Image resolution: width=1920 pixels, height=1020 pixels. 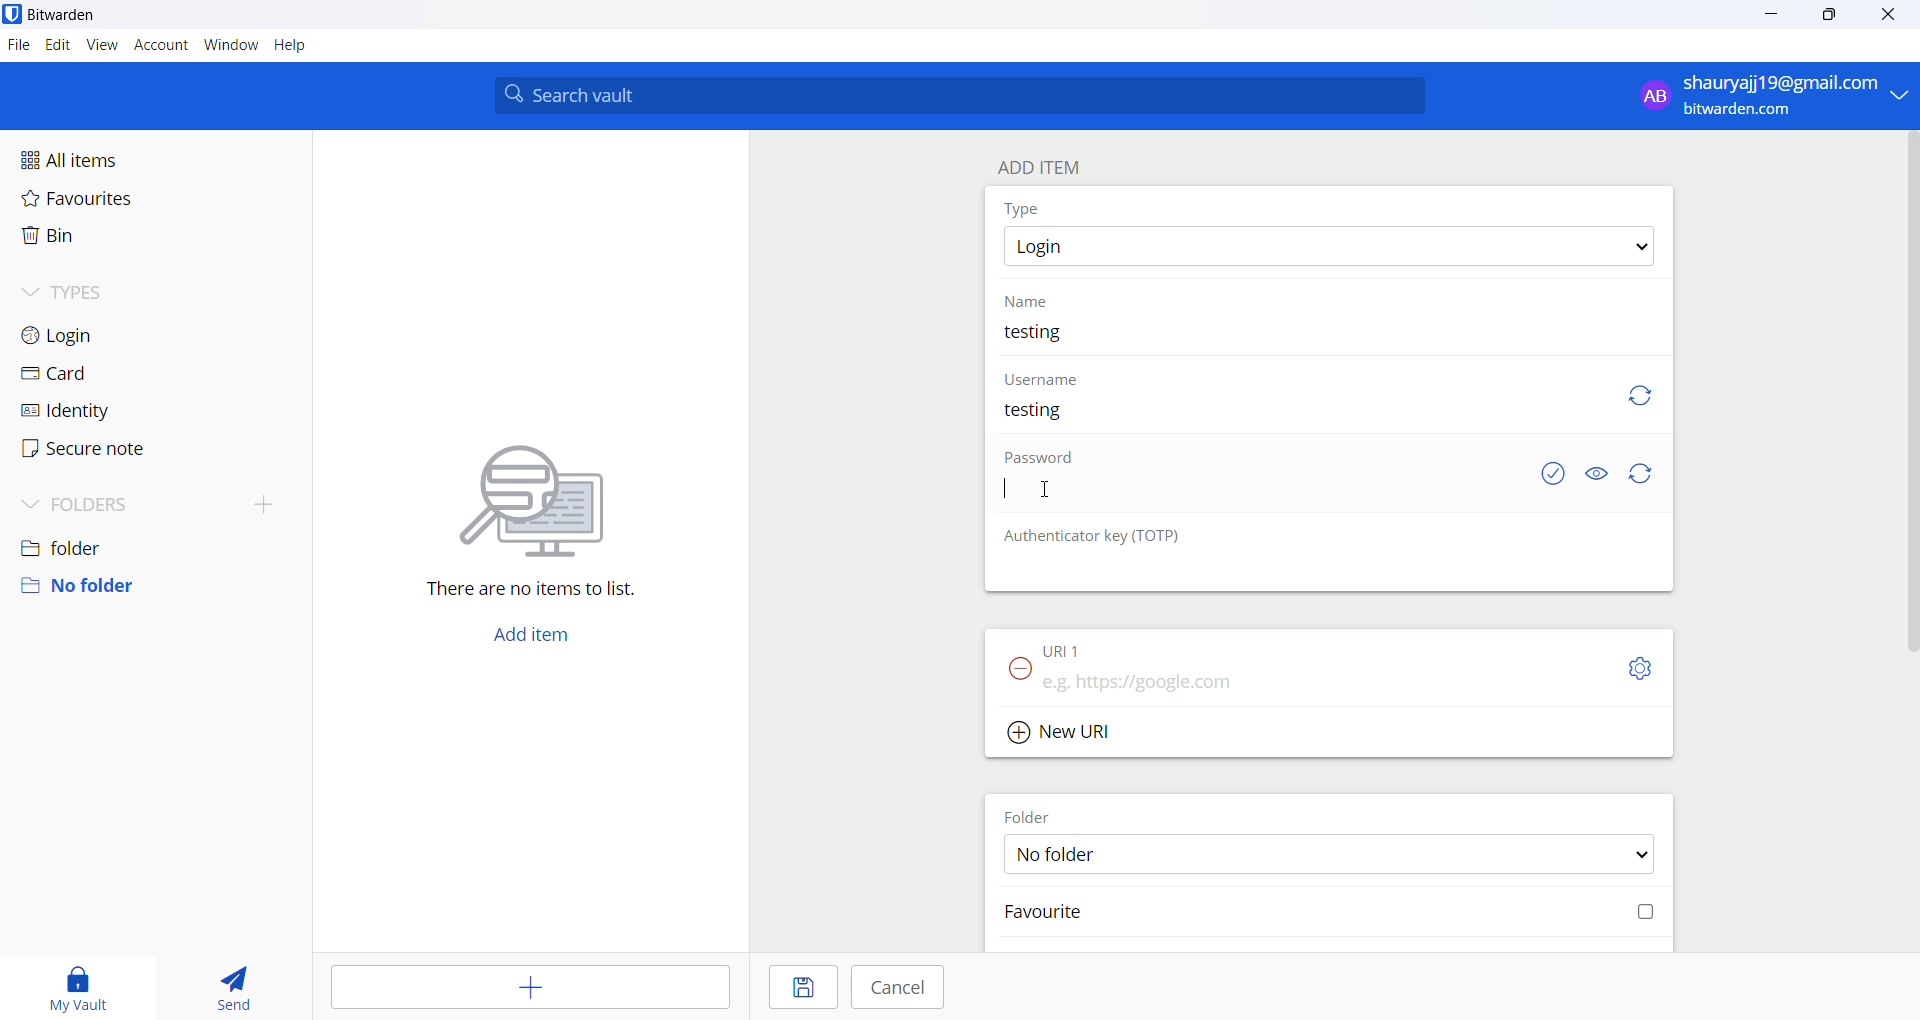 I want to click on help, so click(x=293, y=47).